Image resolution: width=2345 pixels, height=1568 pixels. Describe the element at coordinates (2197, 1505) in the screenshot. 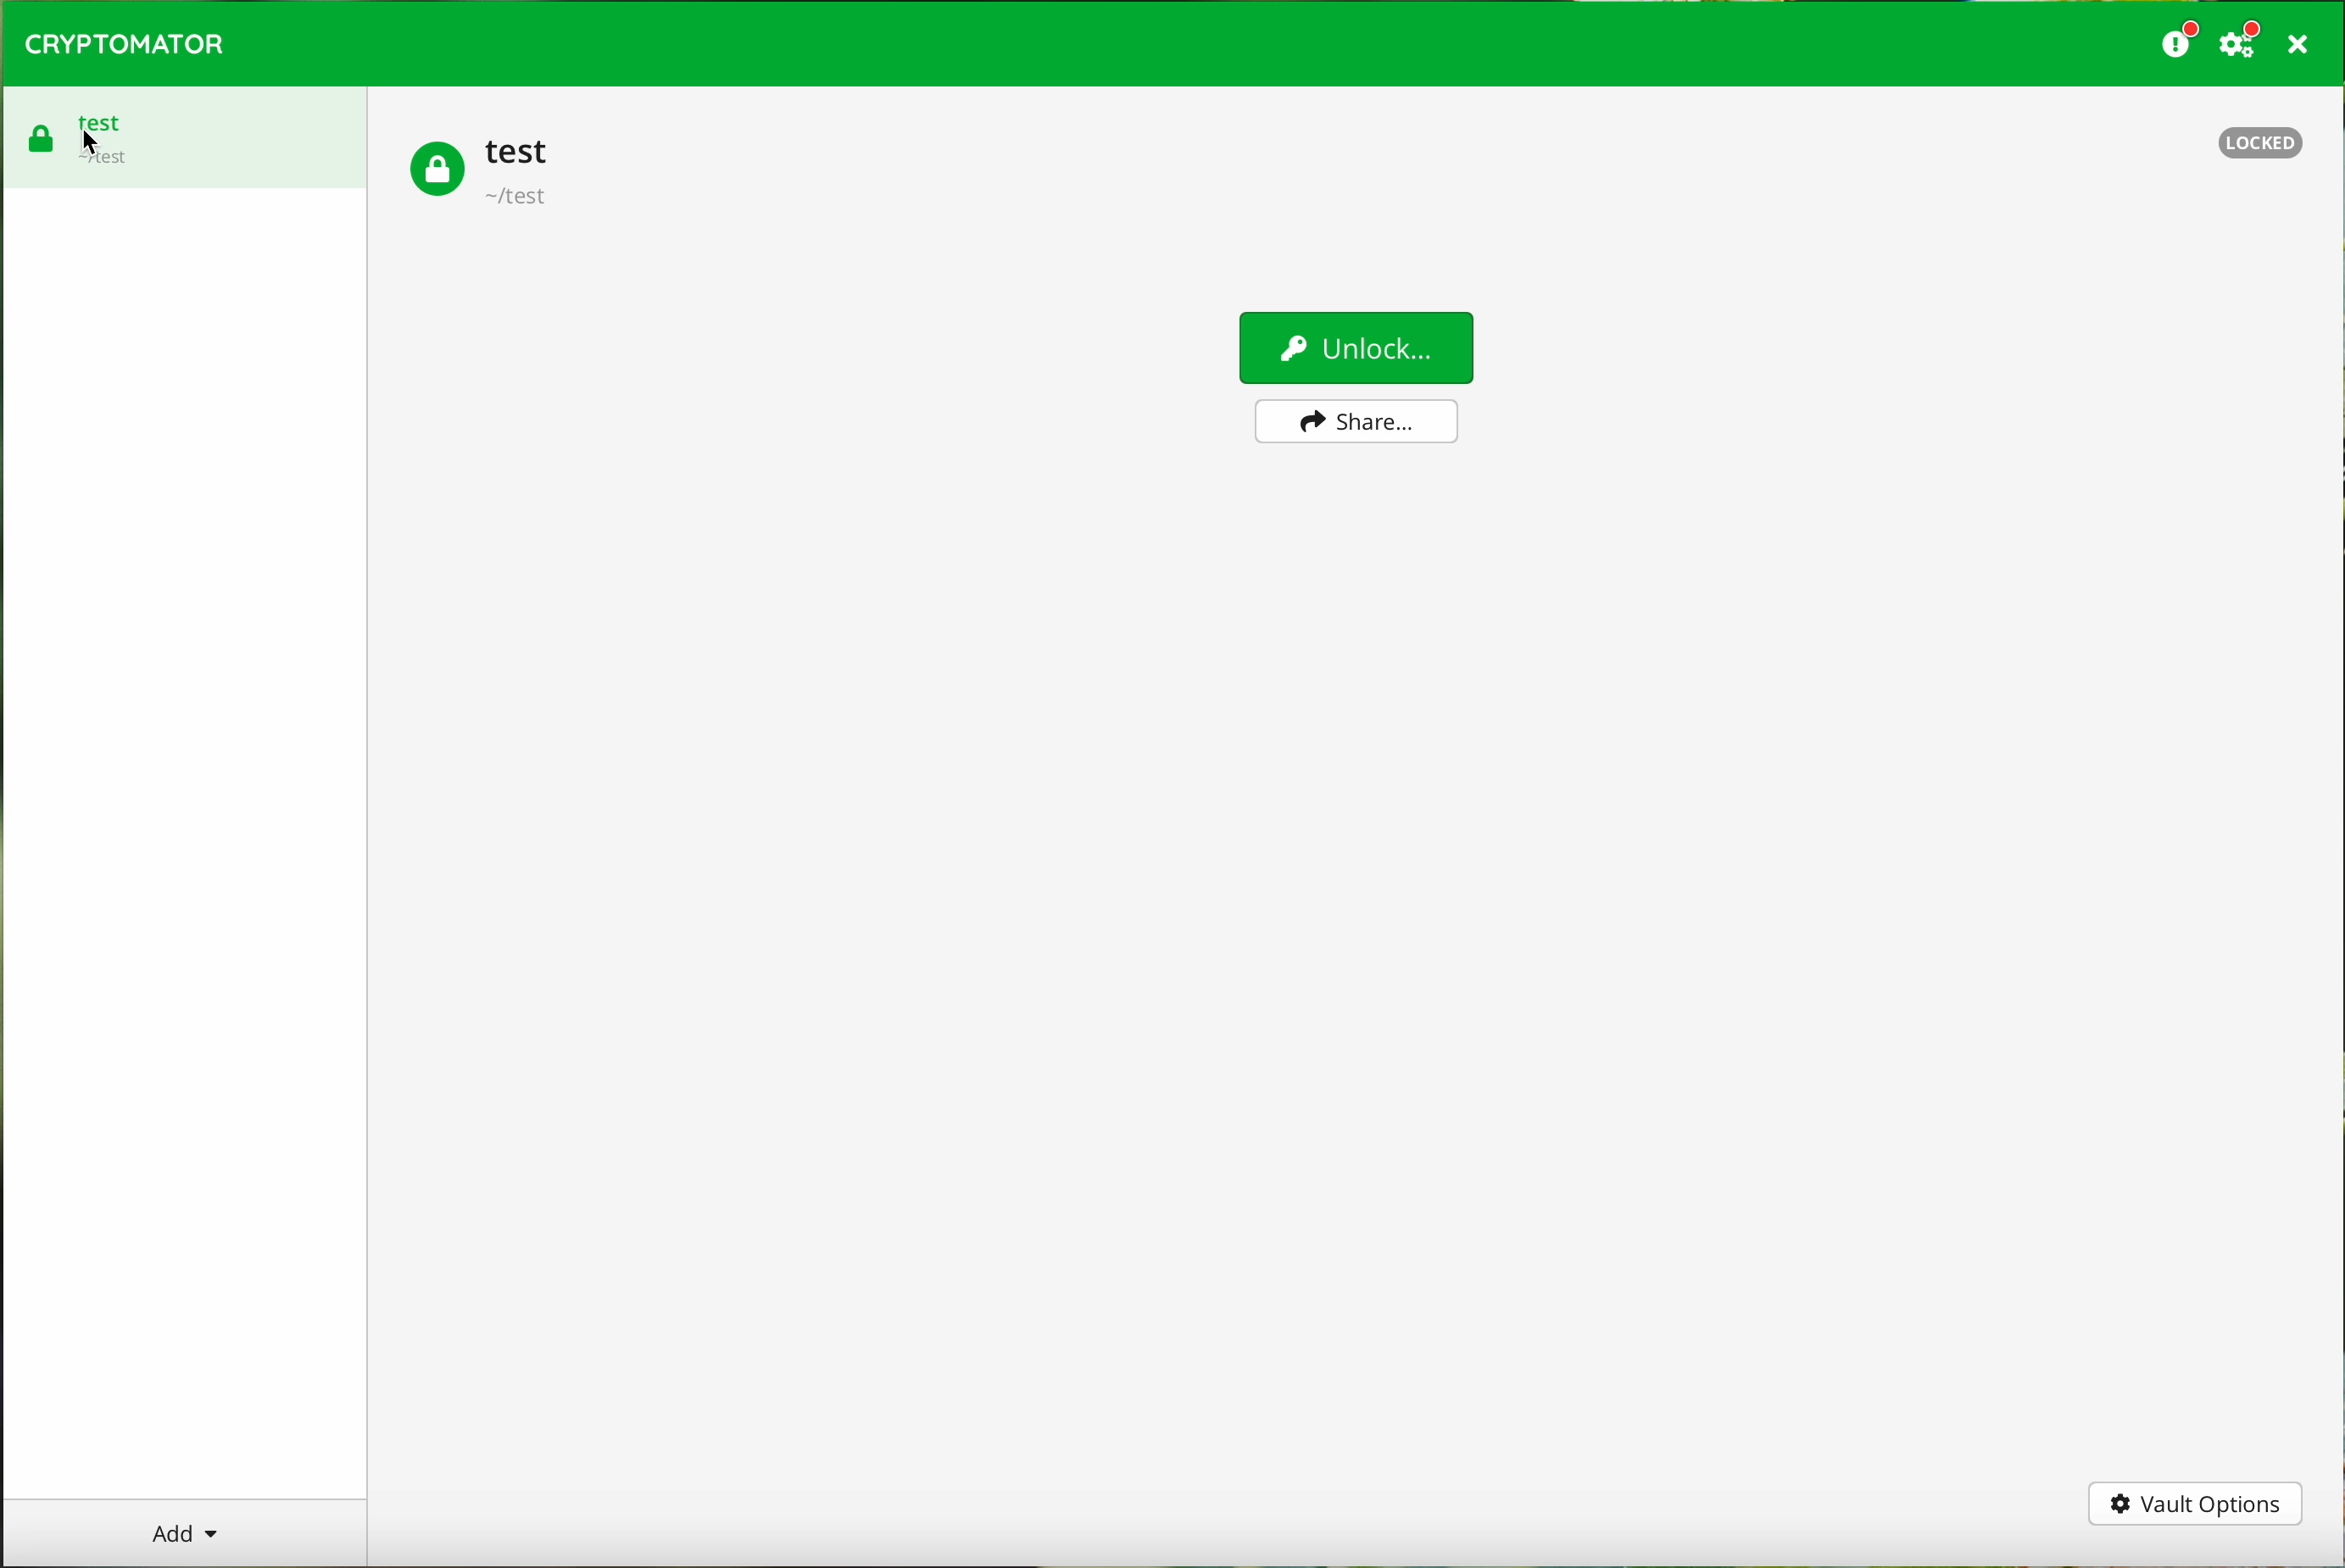

I see `vault options` at that location.